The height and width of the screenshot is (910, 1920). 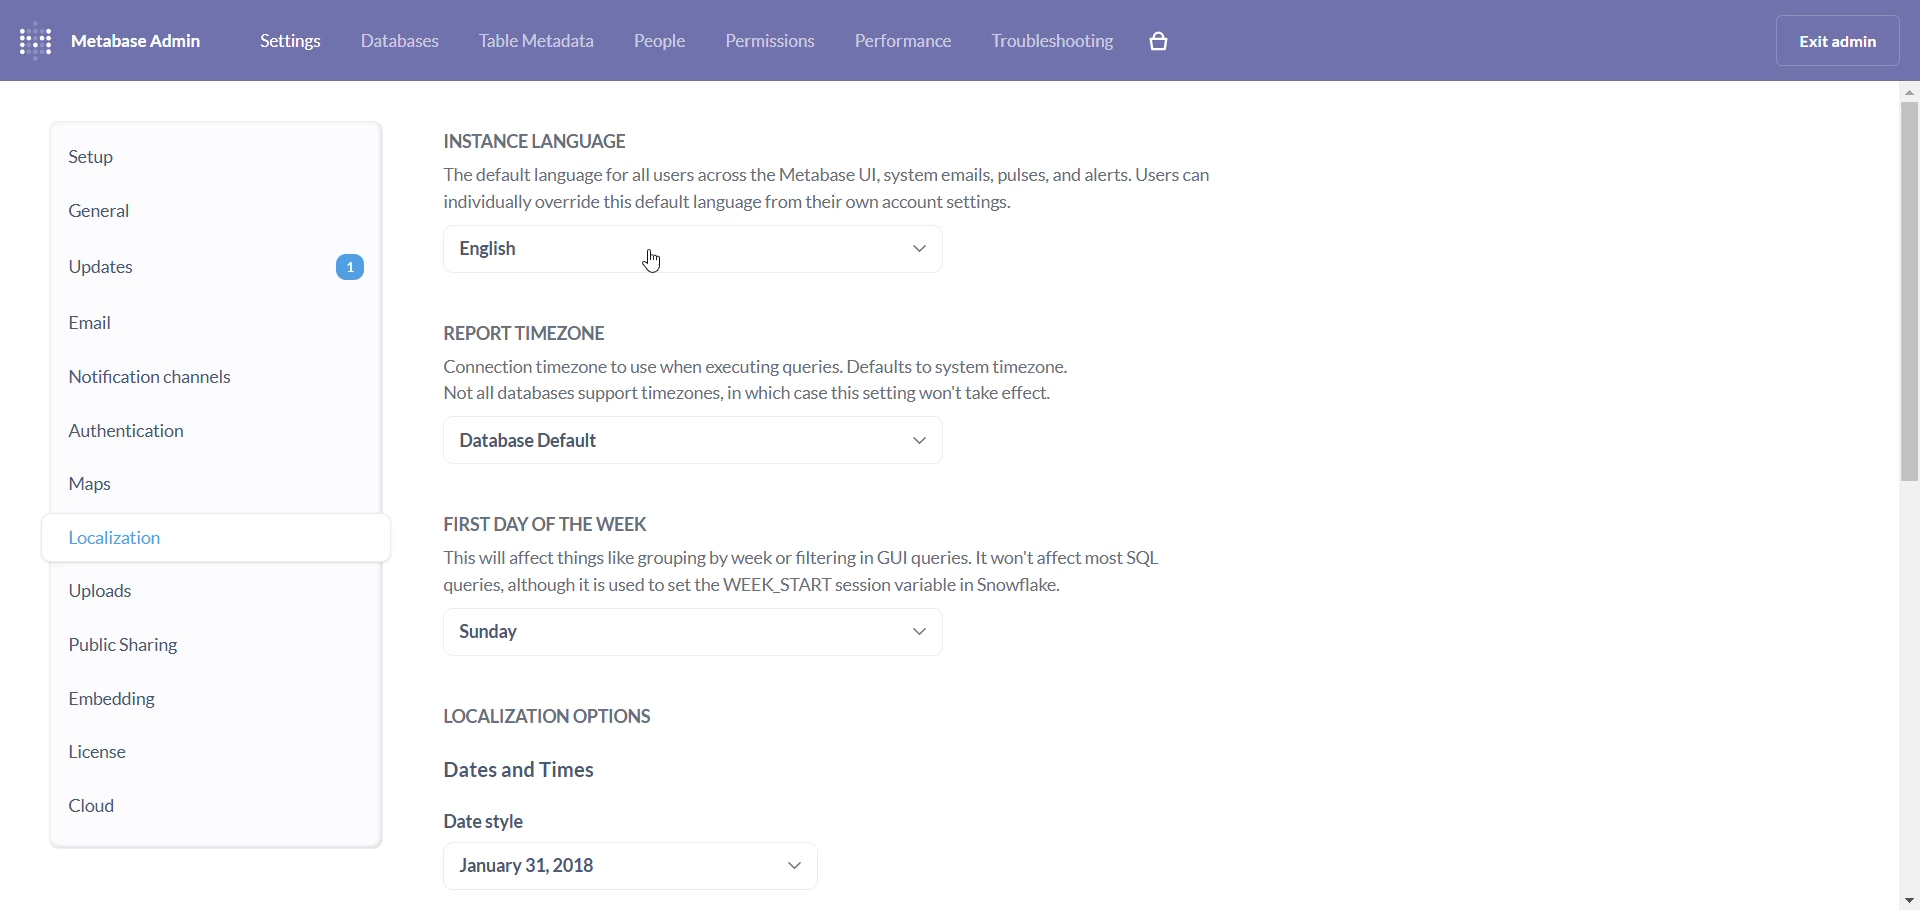 What do you see at coordinates (207, 434) in the screenshot?
I see `authentication` at bounding box center [207, 434].